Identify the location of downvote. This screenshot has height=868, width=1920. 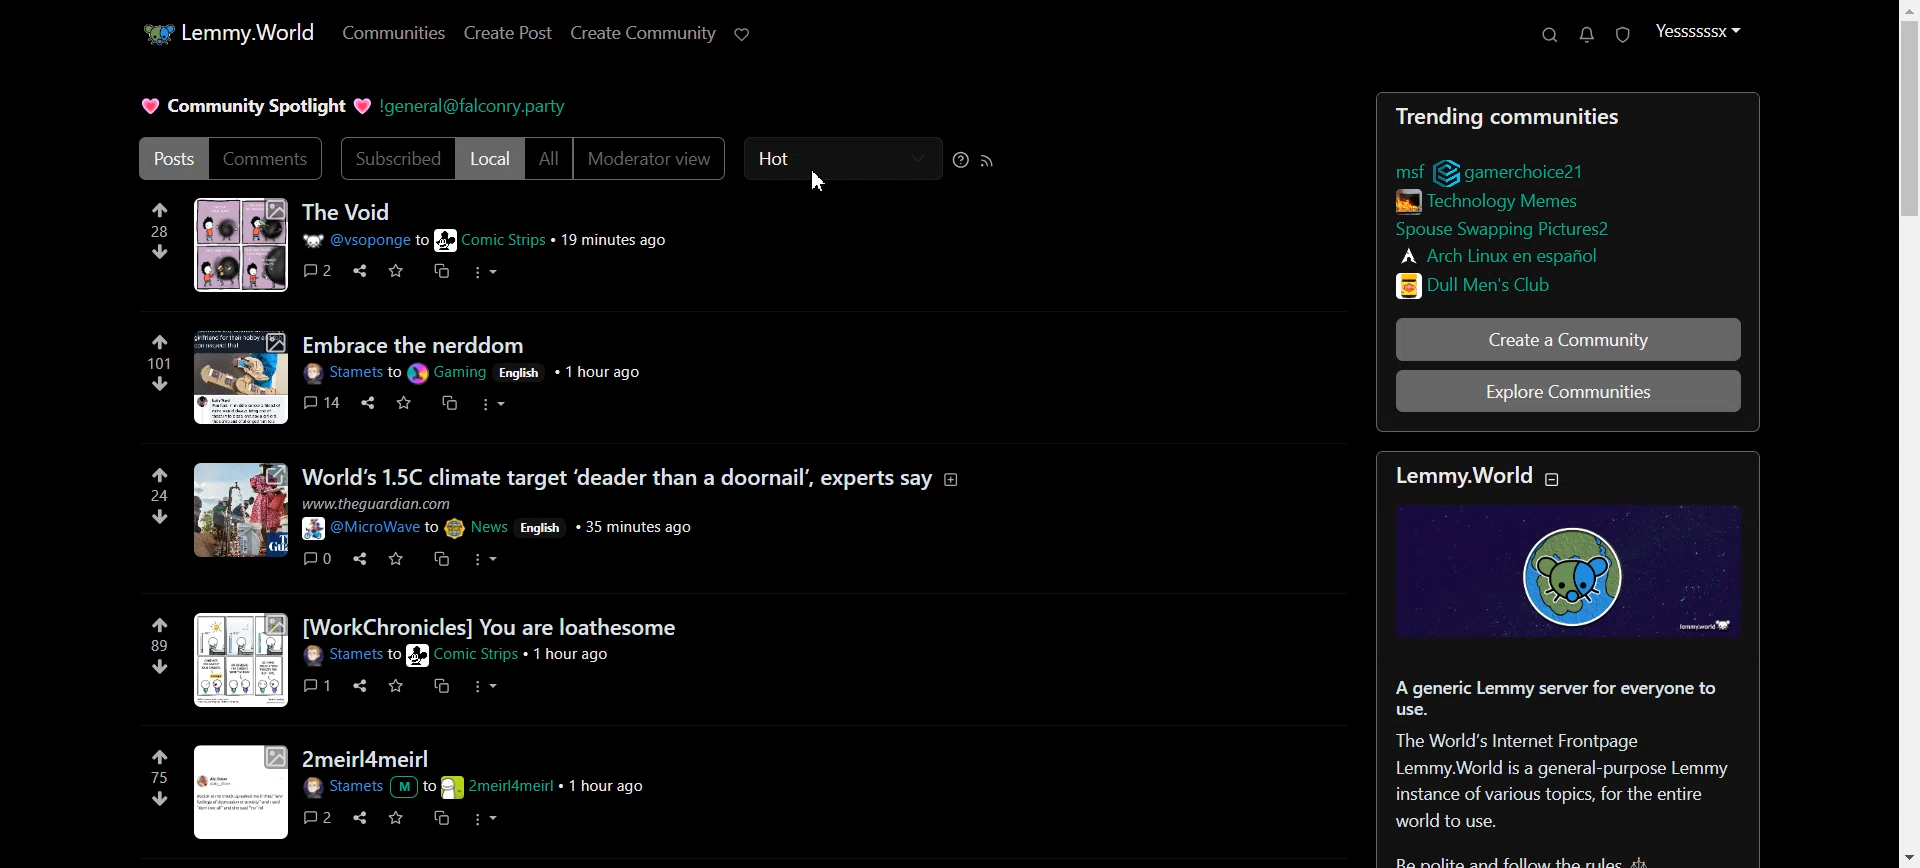
(158, 250).